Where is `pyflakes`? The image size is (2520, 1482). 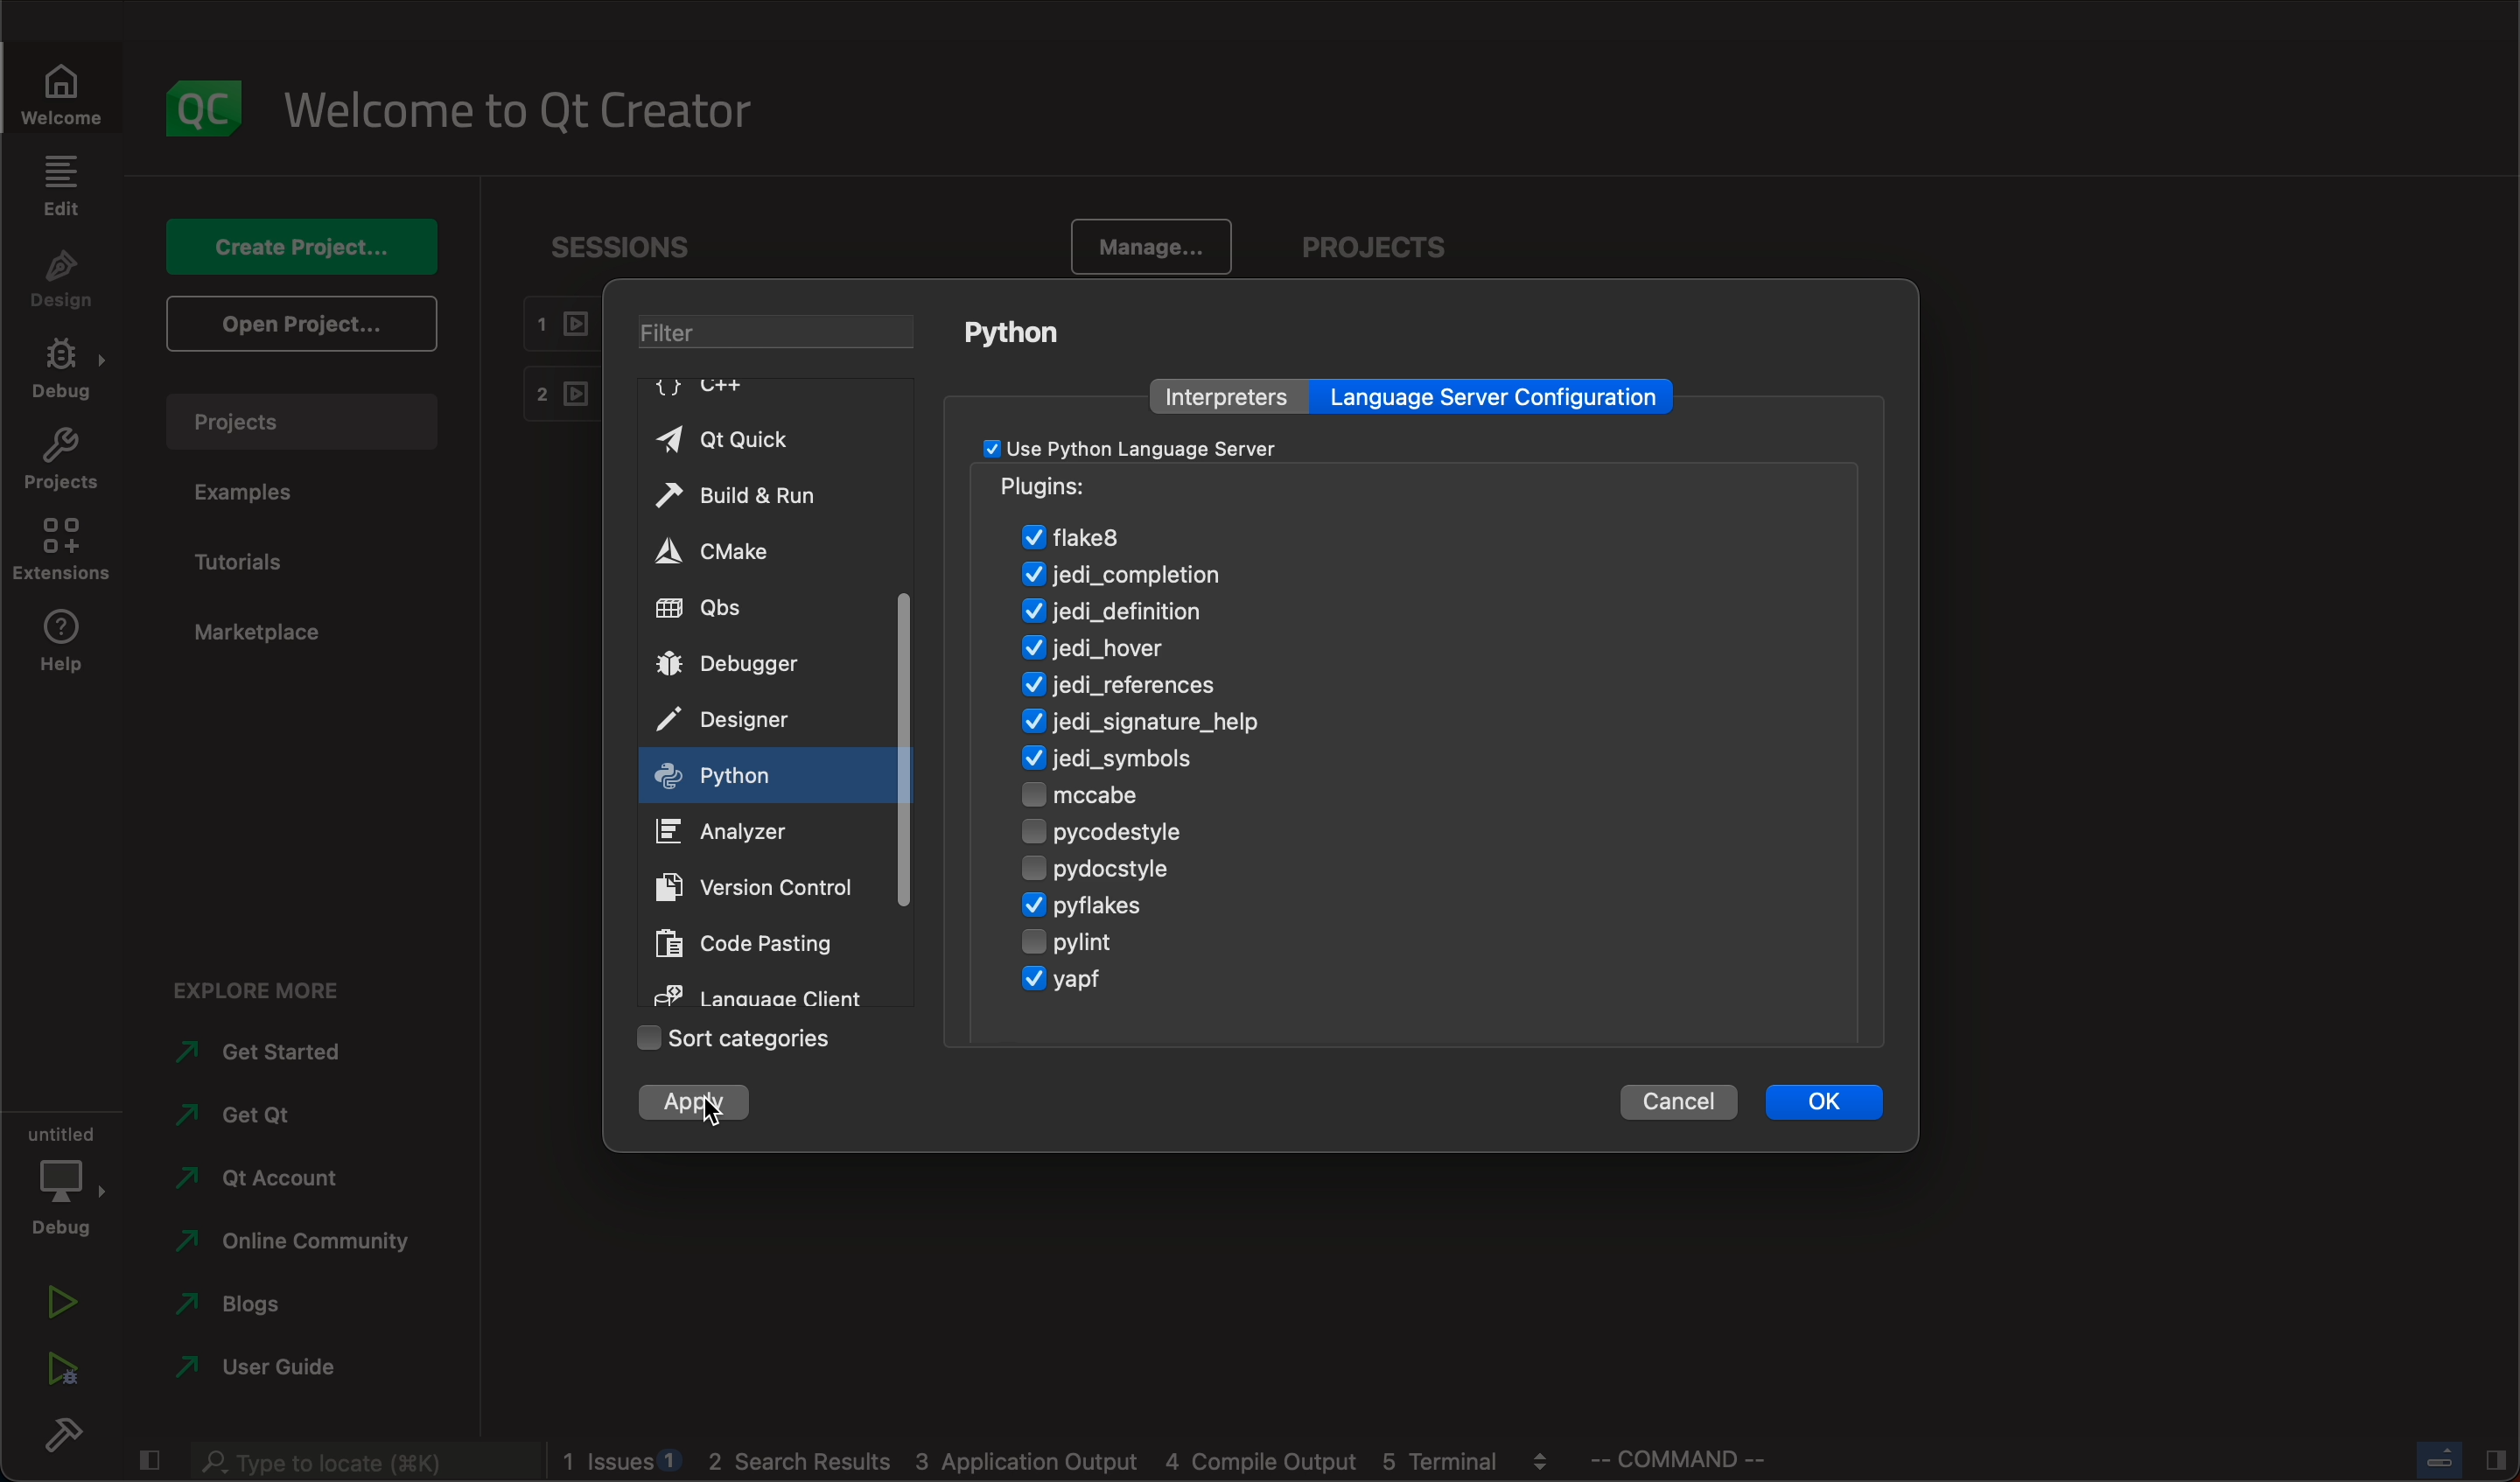 pyflakes is located at coordinates (1102, 905).